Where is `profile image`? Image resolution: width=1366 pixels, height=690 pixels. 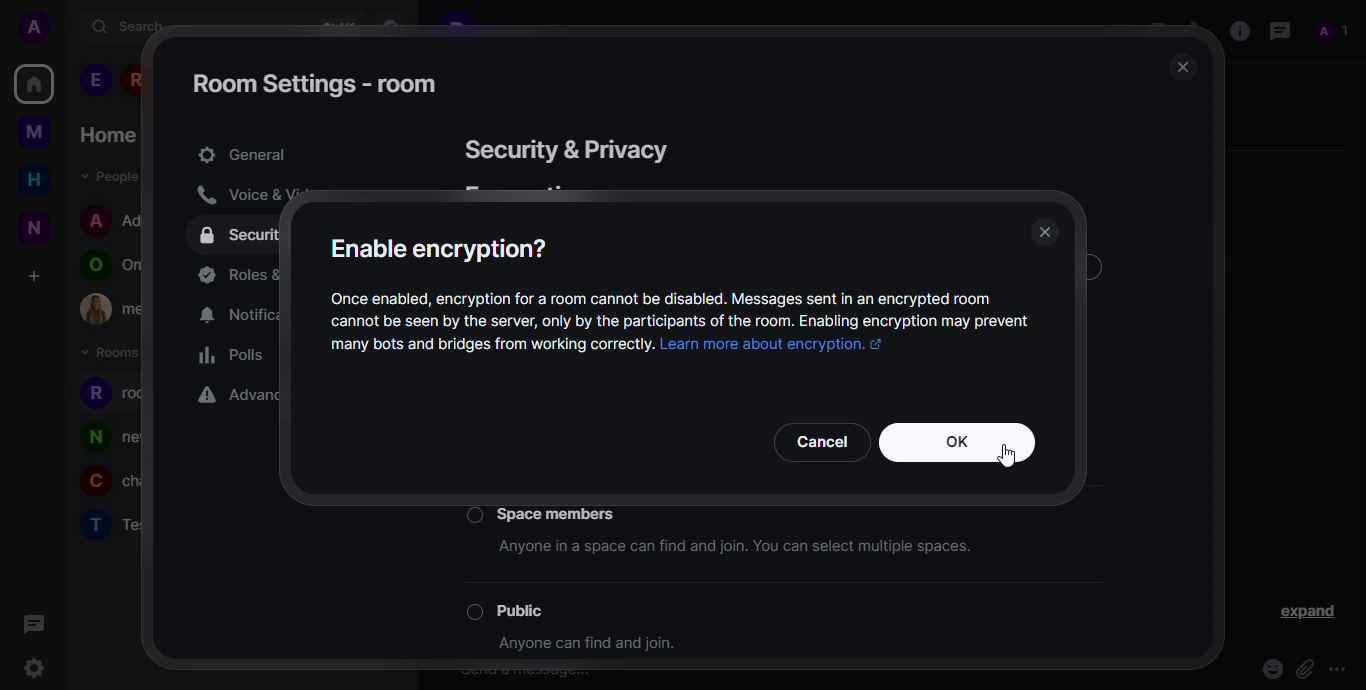 profile image is located at coordinates (96, 309).